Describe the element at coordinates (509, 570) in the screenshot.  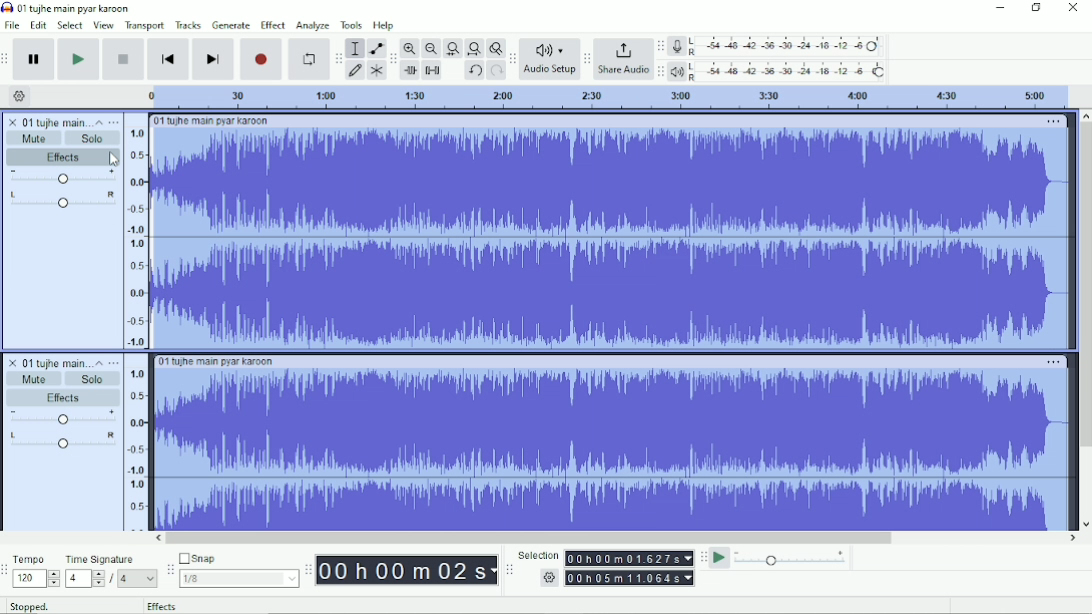
I see `Audacity selection toolbar` at that location.